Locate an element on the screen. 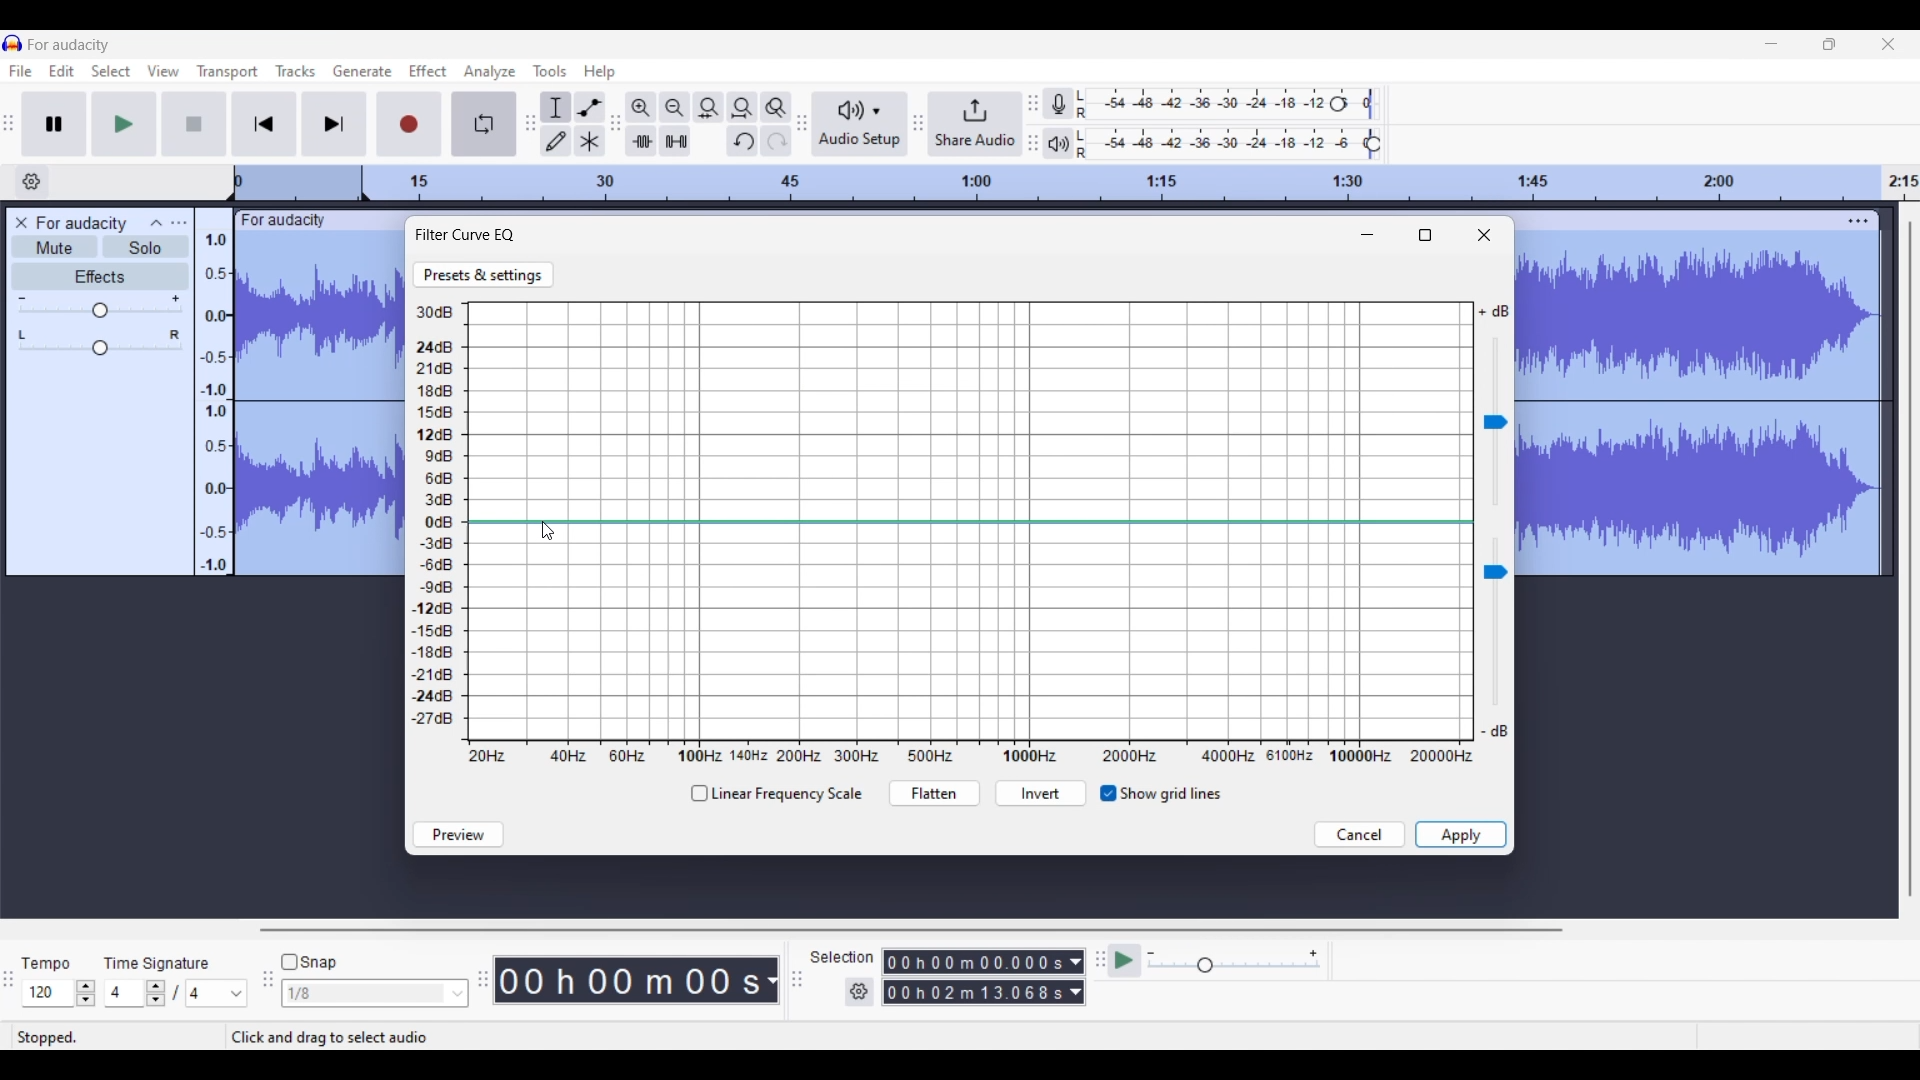 This screenshot has width=1920, height=1080. Selection settings is located at coordinates (859, 992).